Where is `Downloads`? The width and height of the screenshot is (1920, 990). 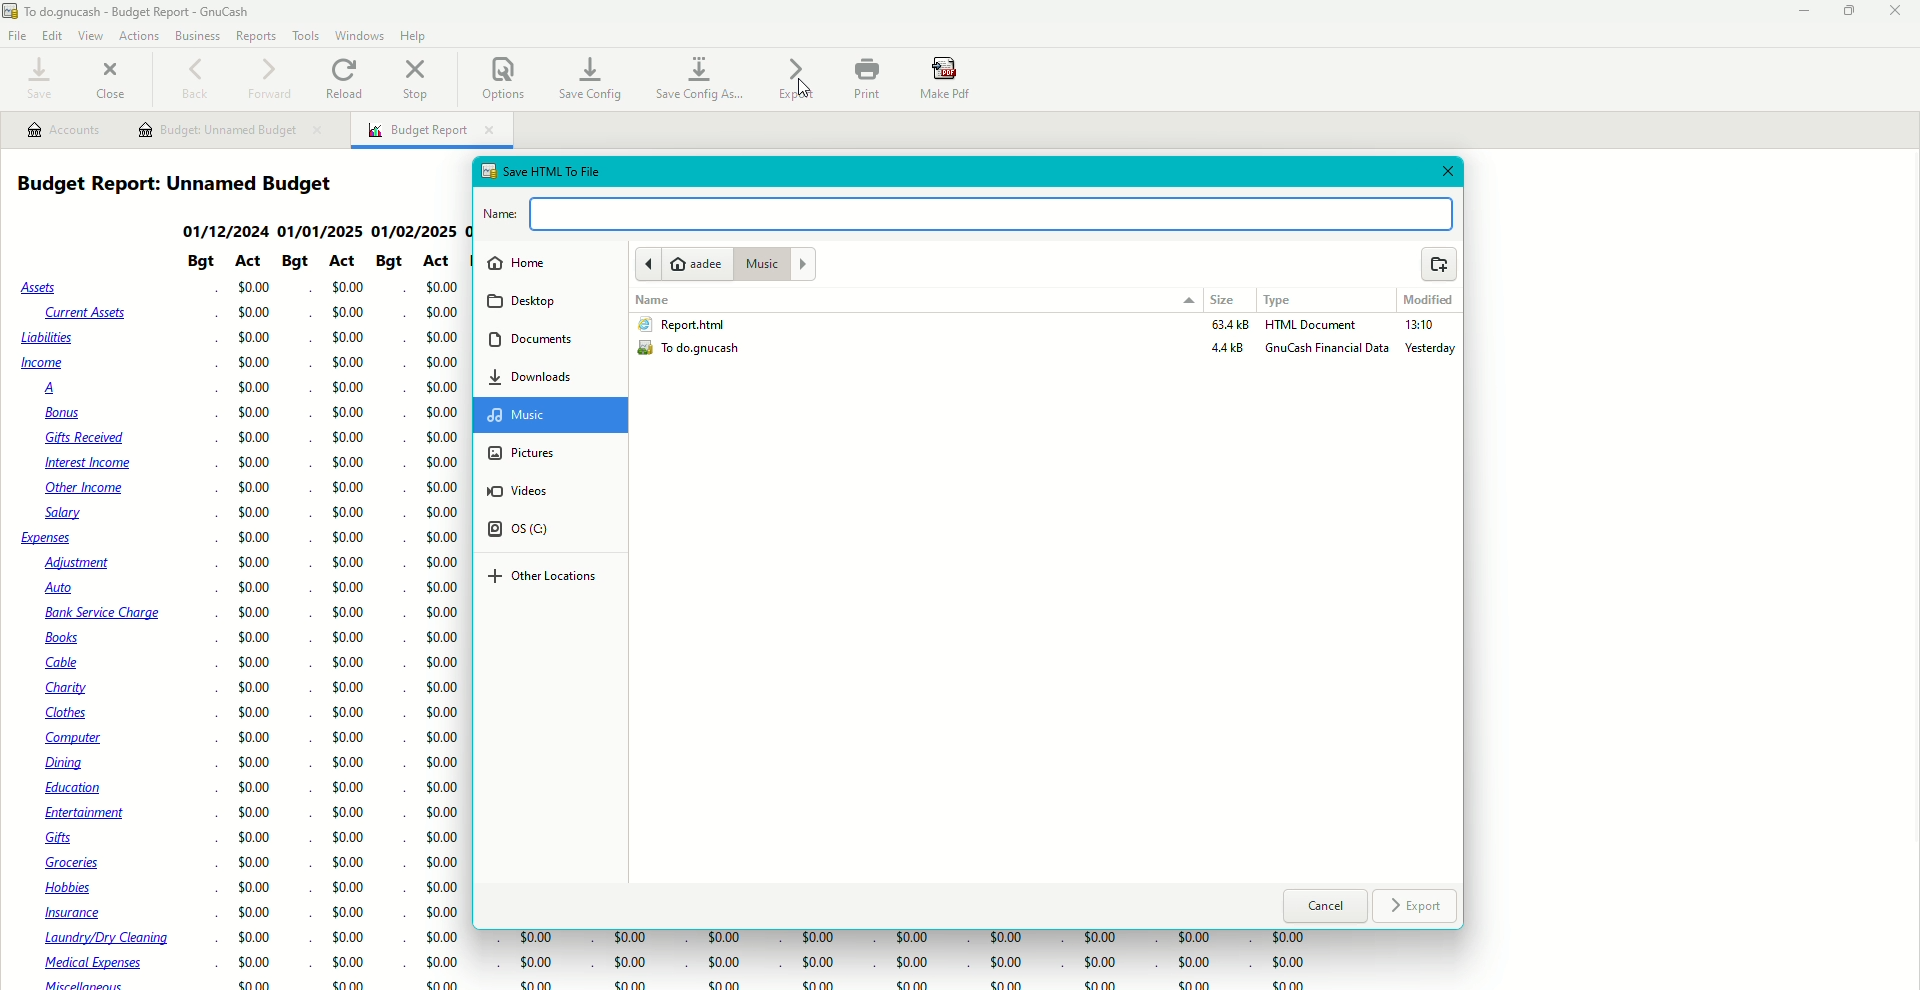 Downloads is located at coordinates (531, 376).